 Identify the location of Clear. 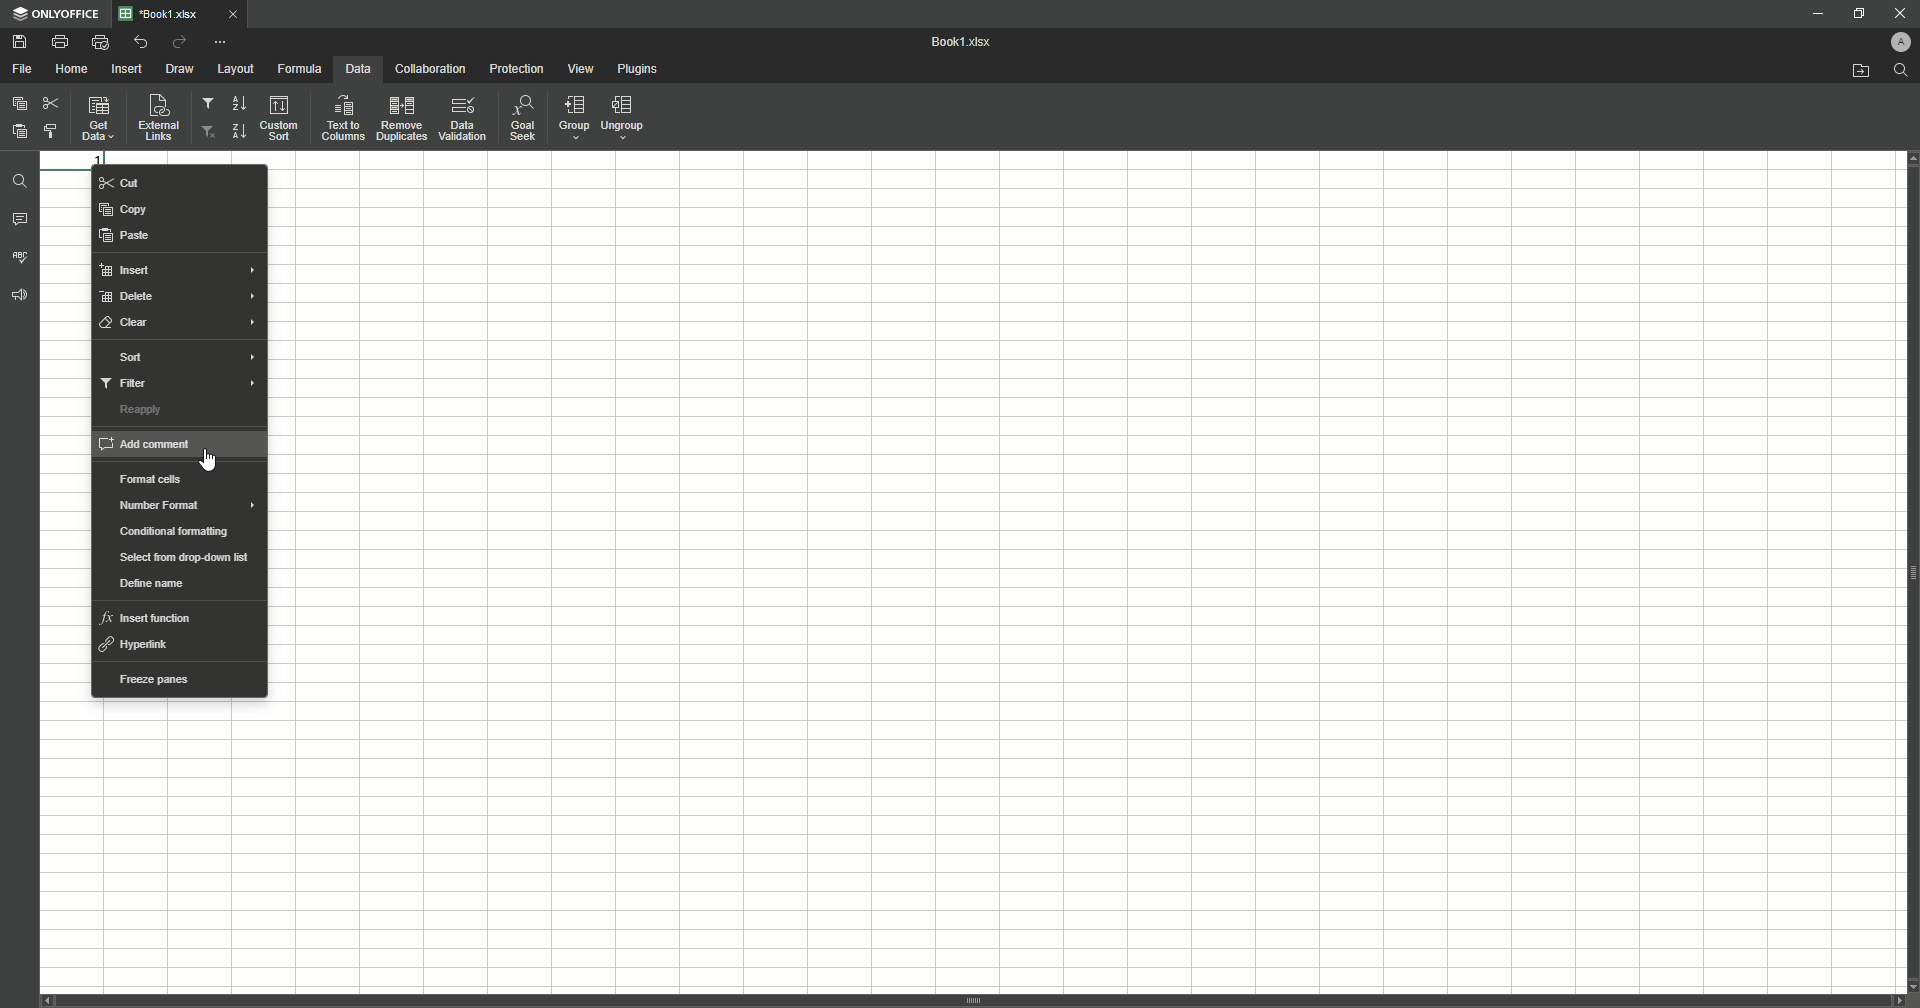
(128, 326).